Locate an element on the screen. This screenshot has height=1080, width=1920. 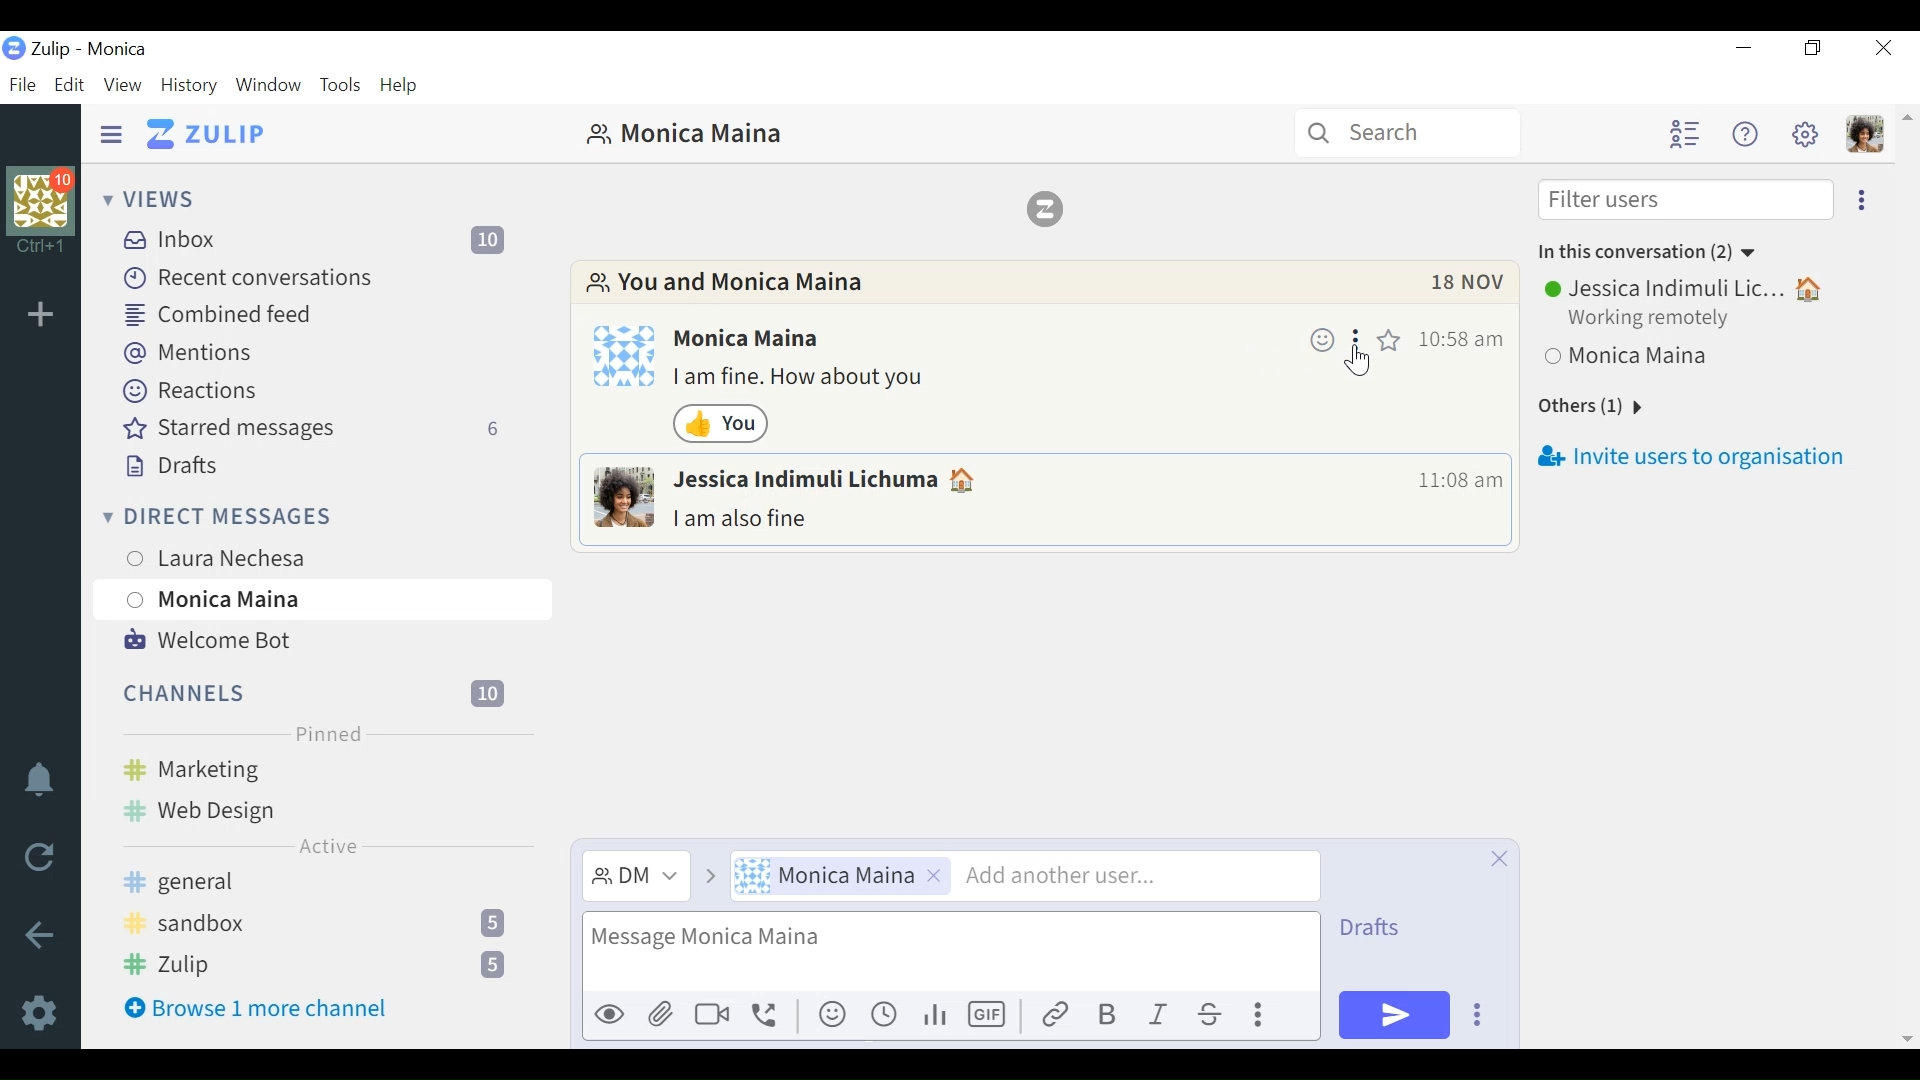
Mentions is located at coordinates (187, 352).